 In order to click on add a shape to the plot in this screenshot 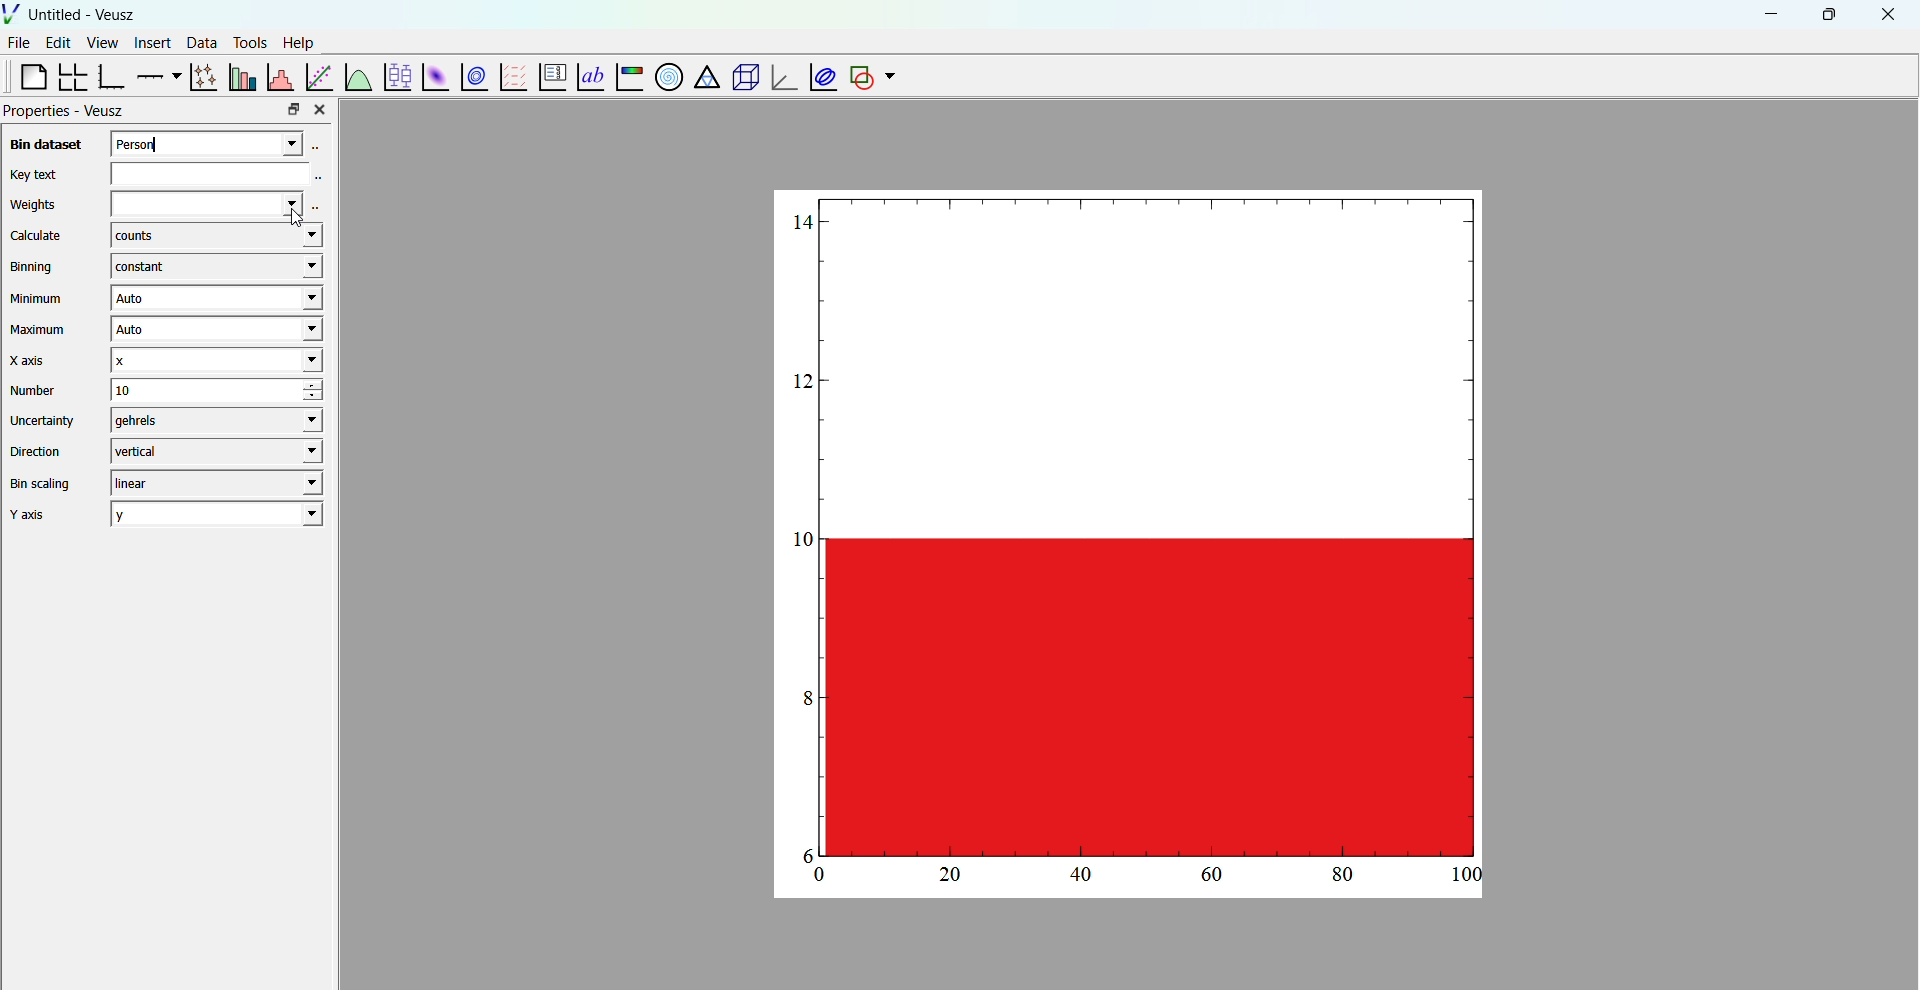, I will do `click(860, 77)`.